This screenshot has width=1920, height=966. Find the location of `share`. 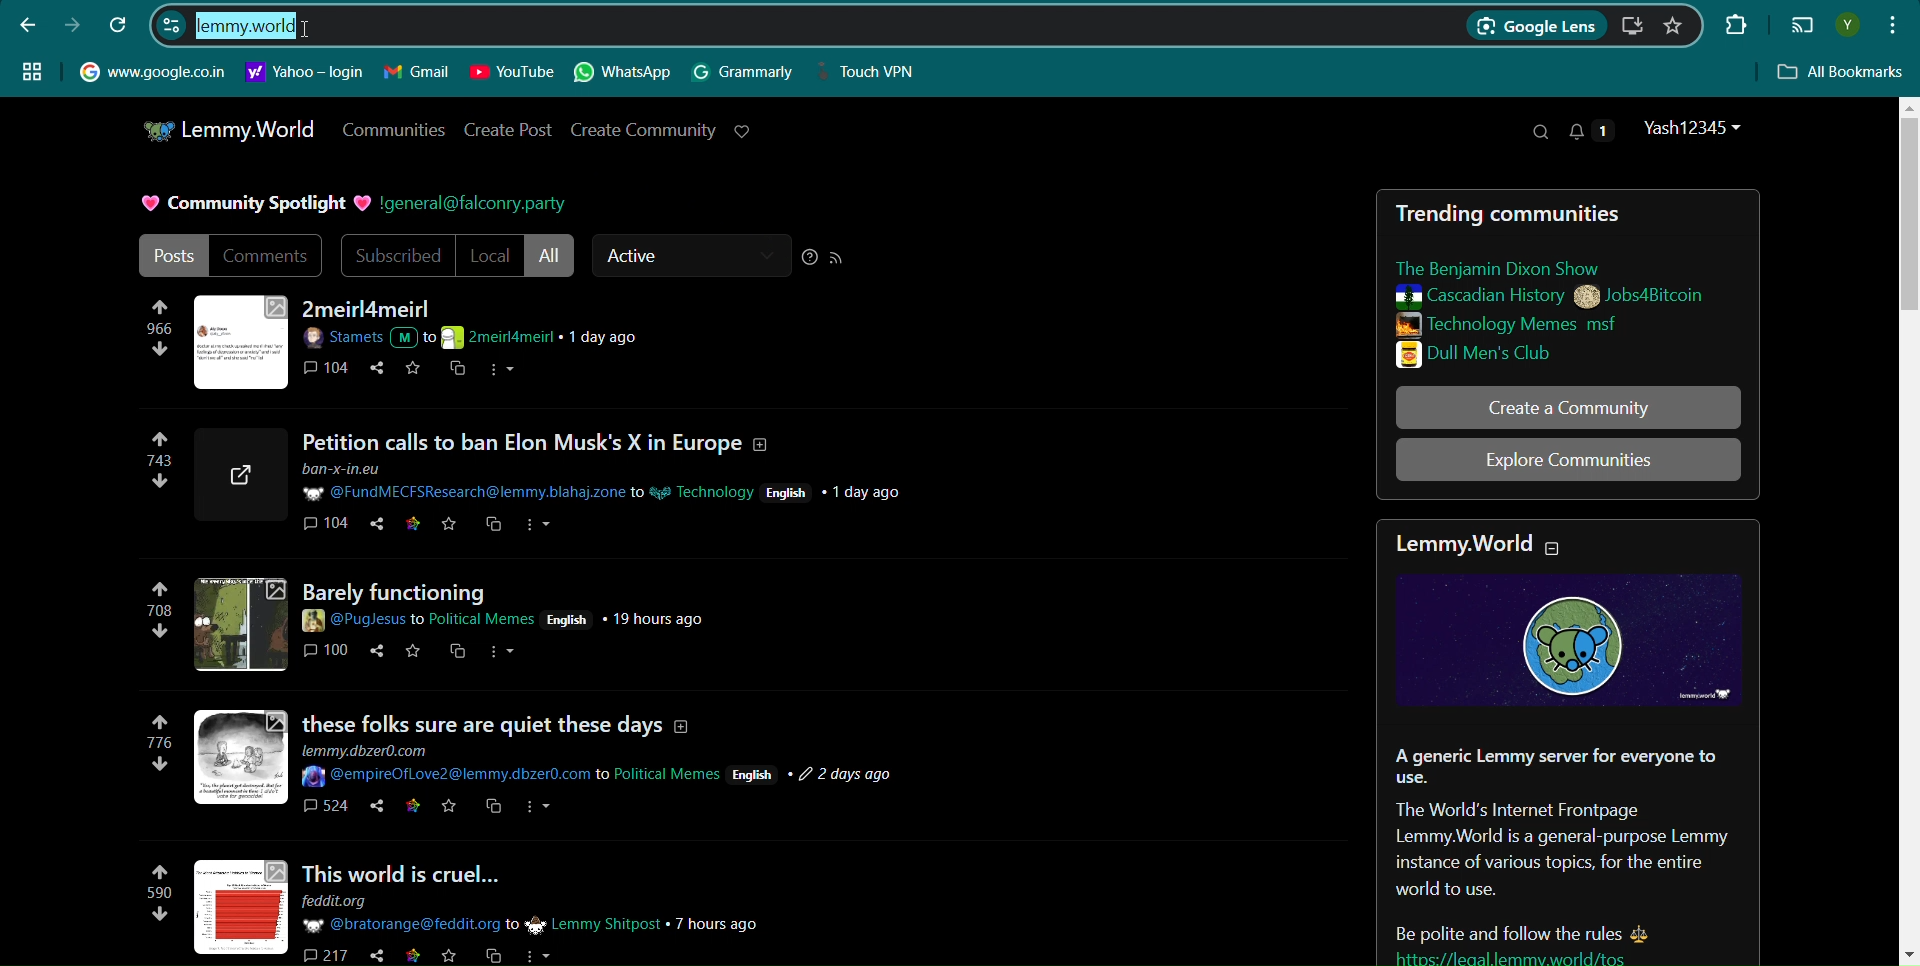

share is located at coordinates (380, 527).